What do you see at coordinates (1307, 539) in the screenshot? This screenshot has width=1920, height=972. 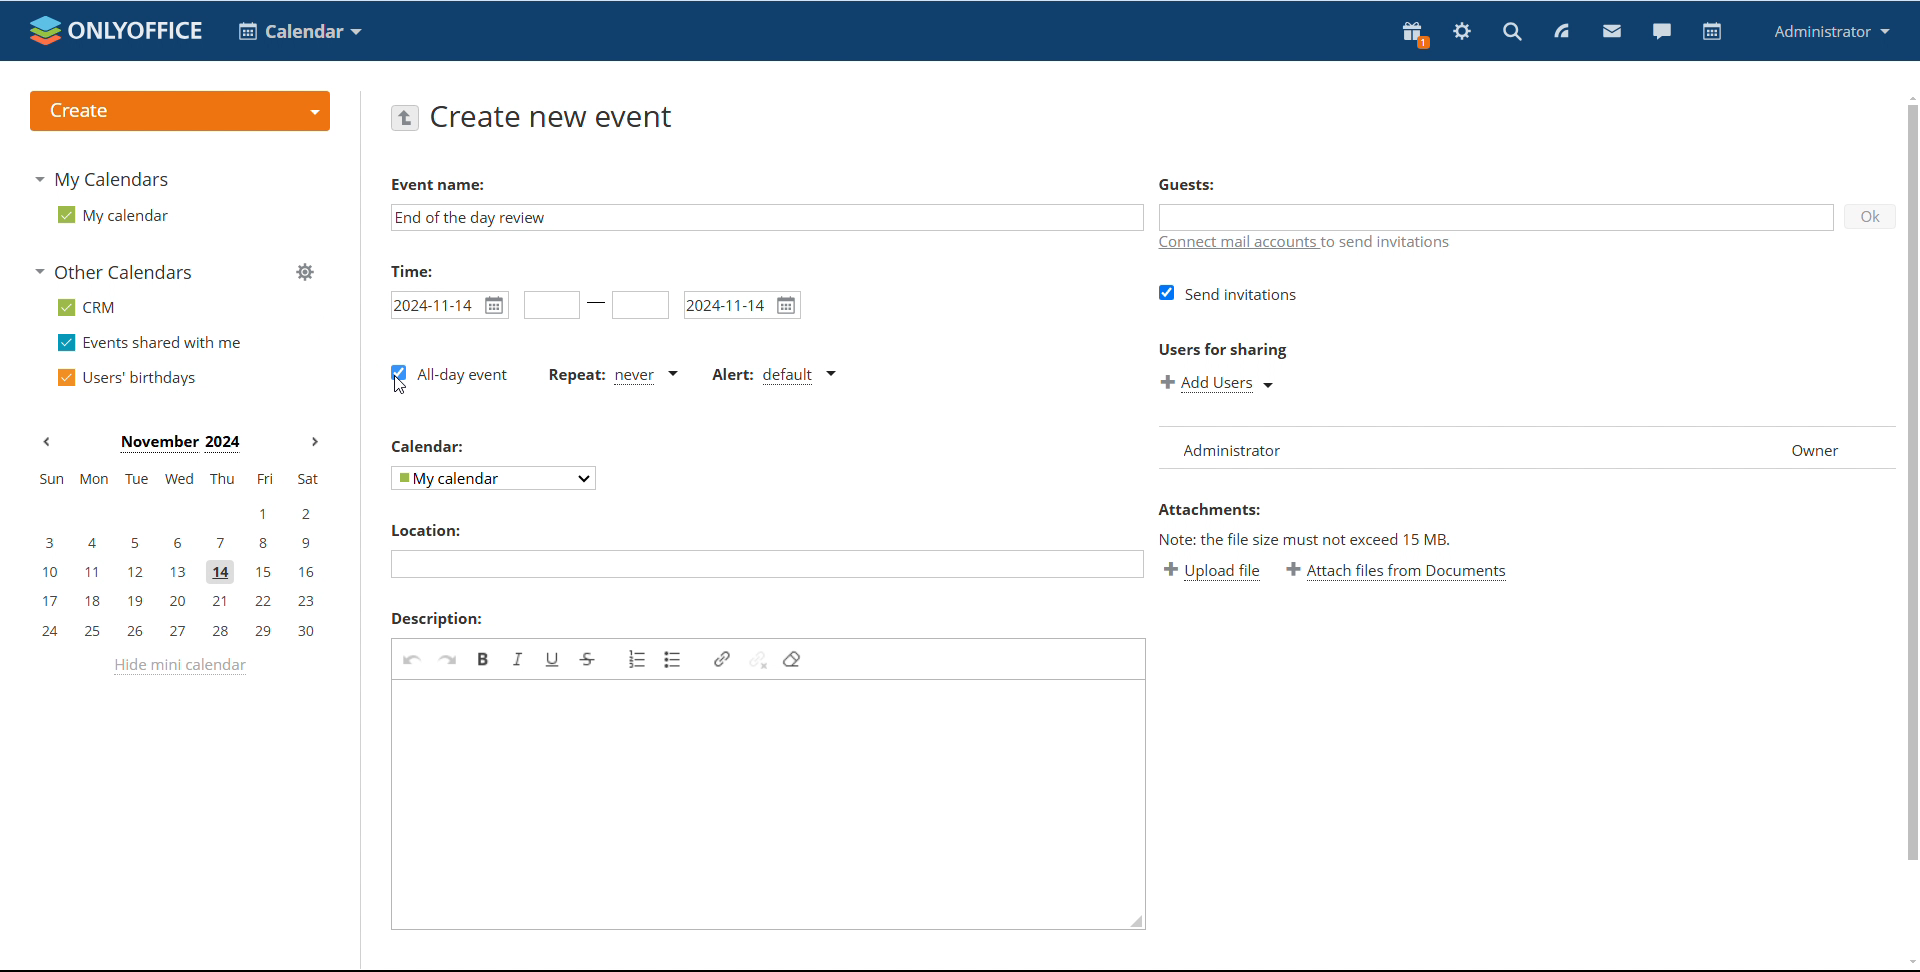 I see `Note: the file size must not exceed 15 mb` at bounding box center [1307, 539].